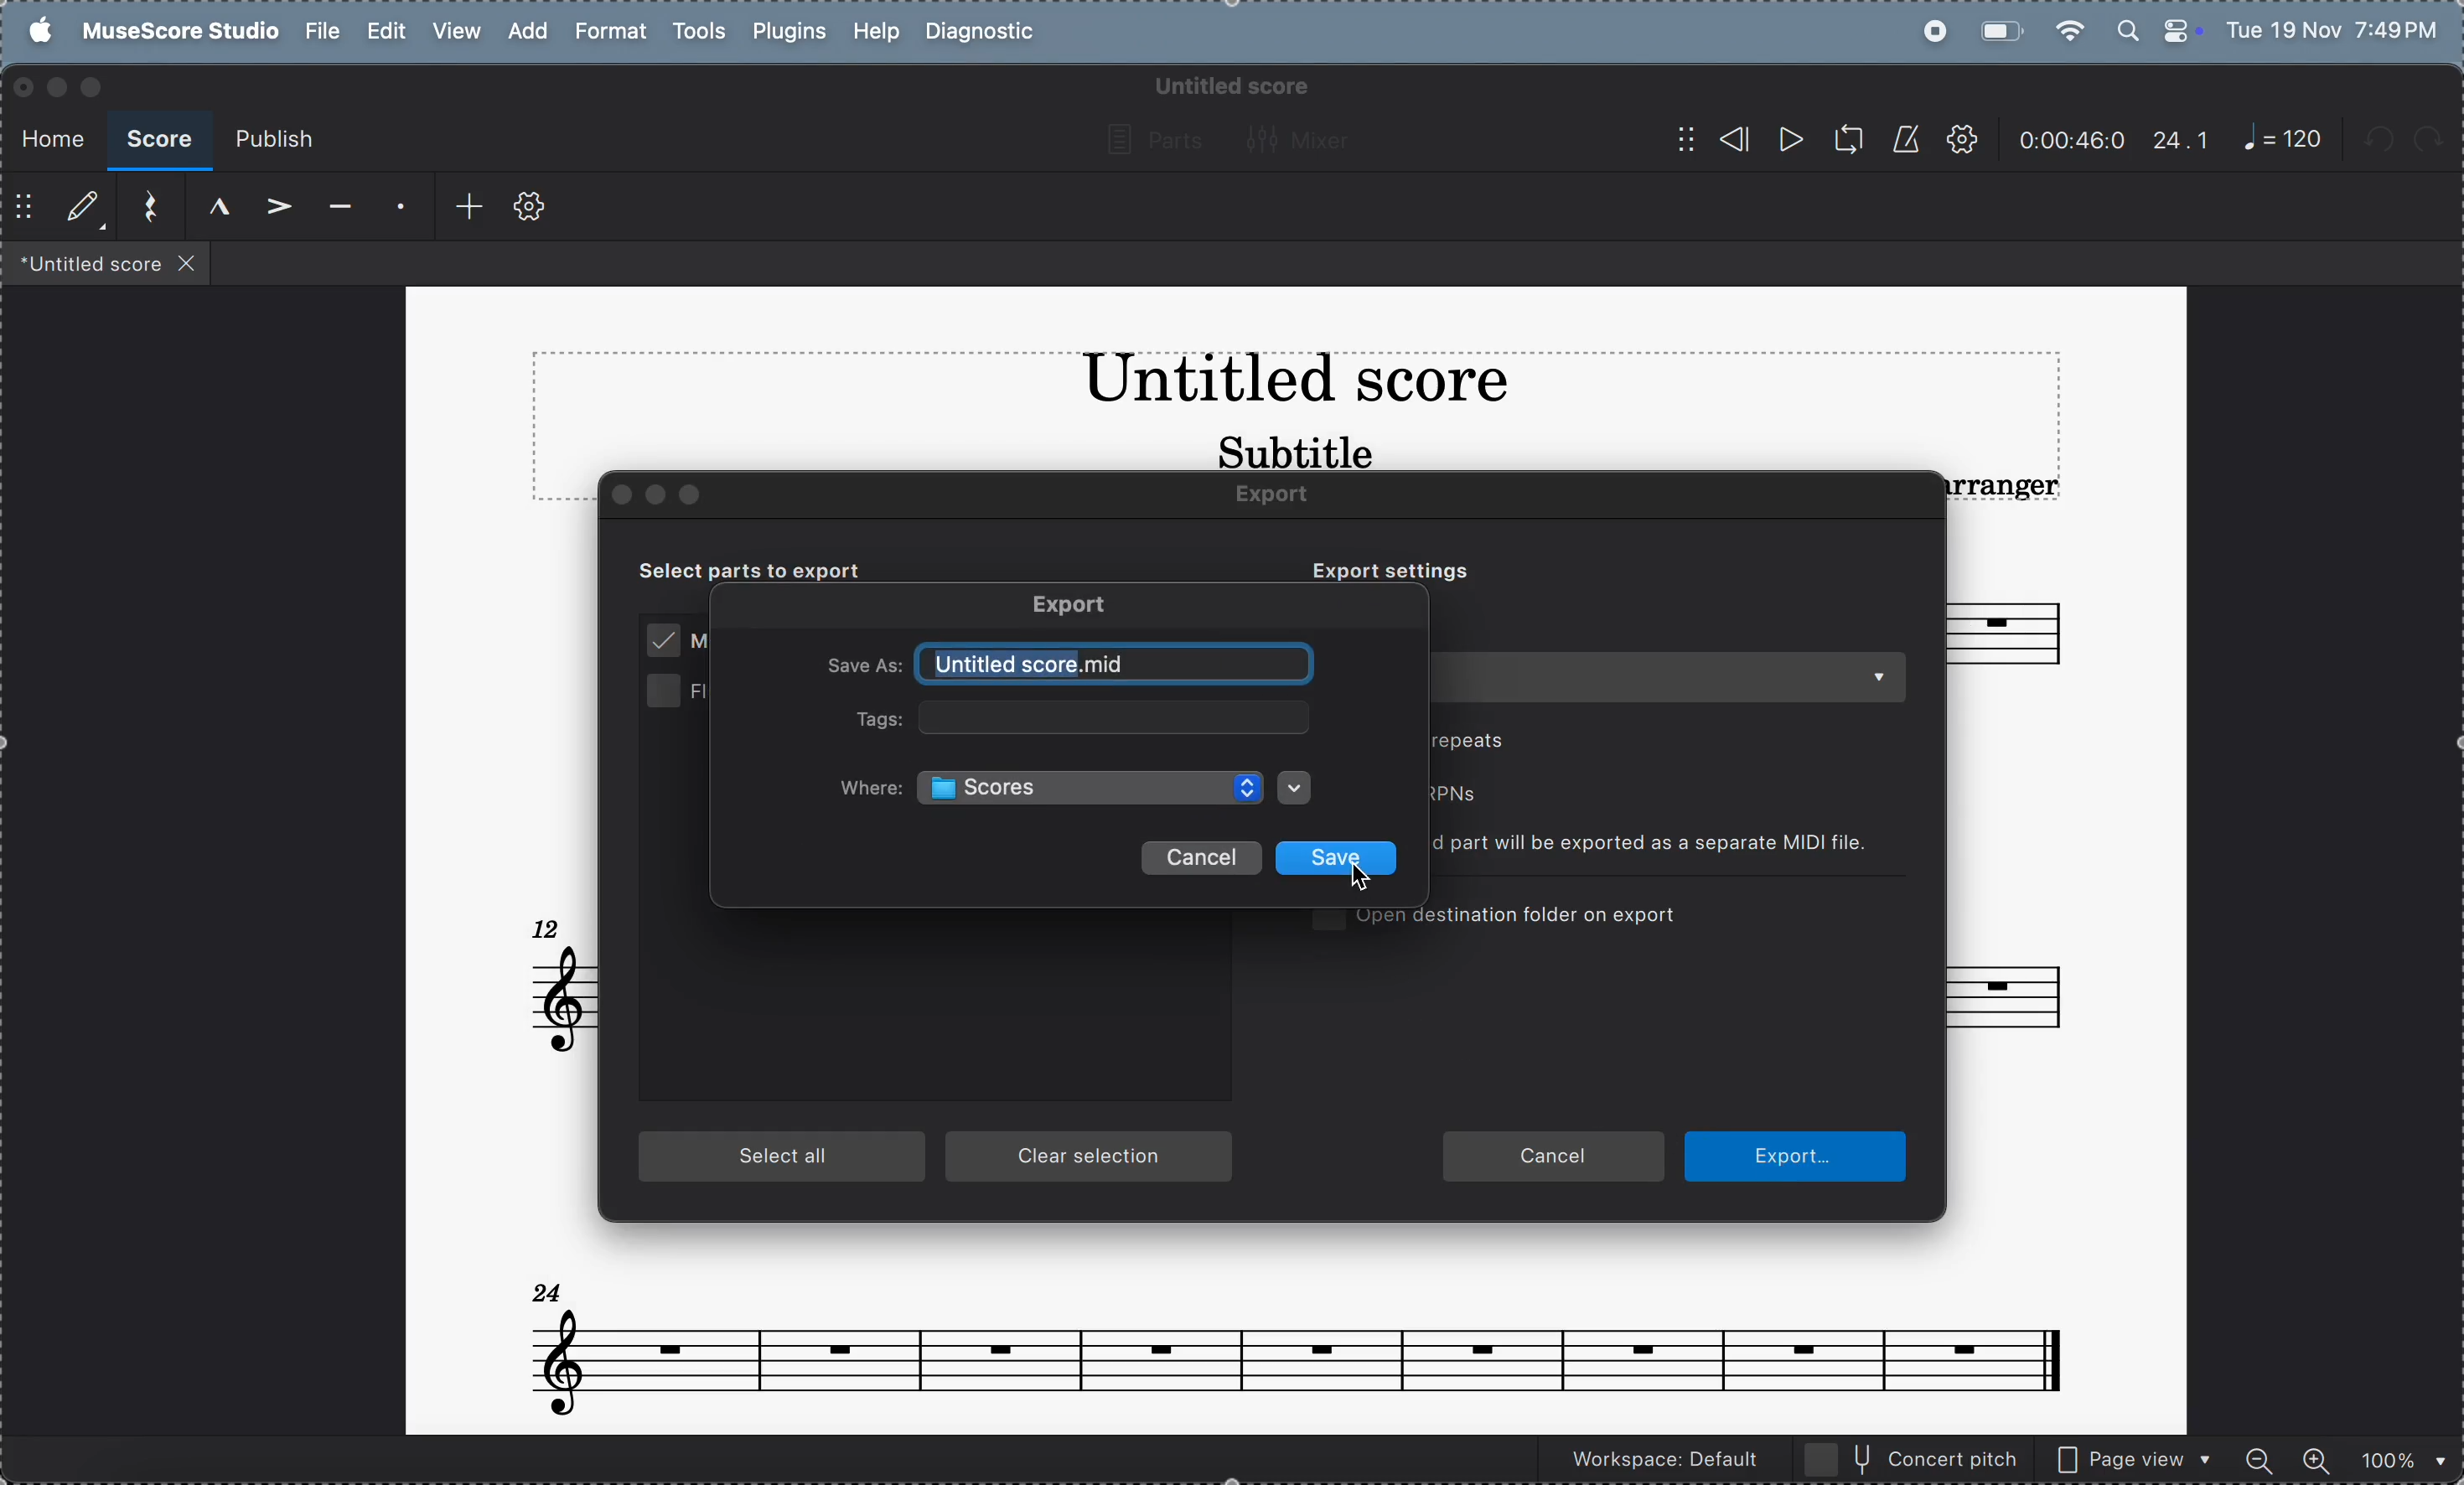 The width and height of the screenshot is (2464, 1485). Describe the element at coordinates (1092, 1158) in the screenshot. I see `clear section` at that location.